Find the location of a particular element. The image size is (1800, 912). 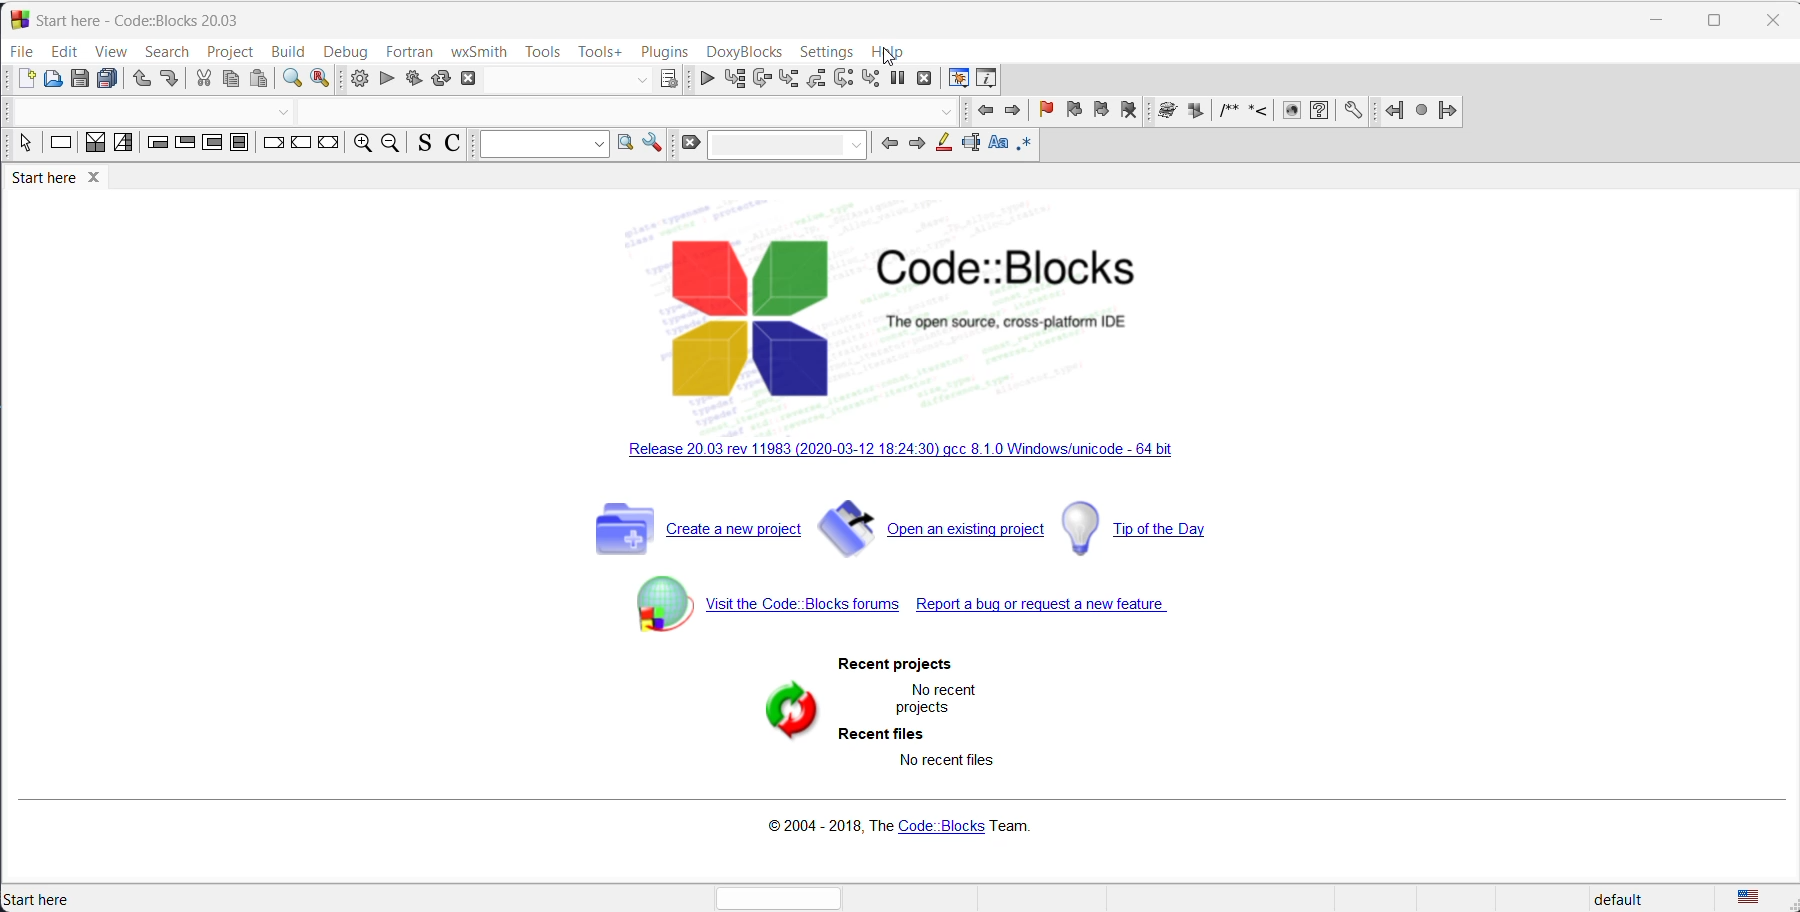

selected text is located at coordinates (970, 146).